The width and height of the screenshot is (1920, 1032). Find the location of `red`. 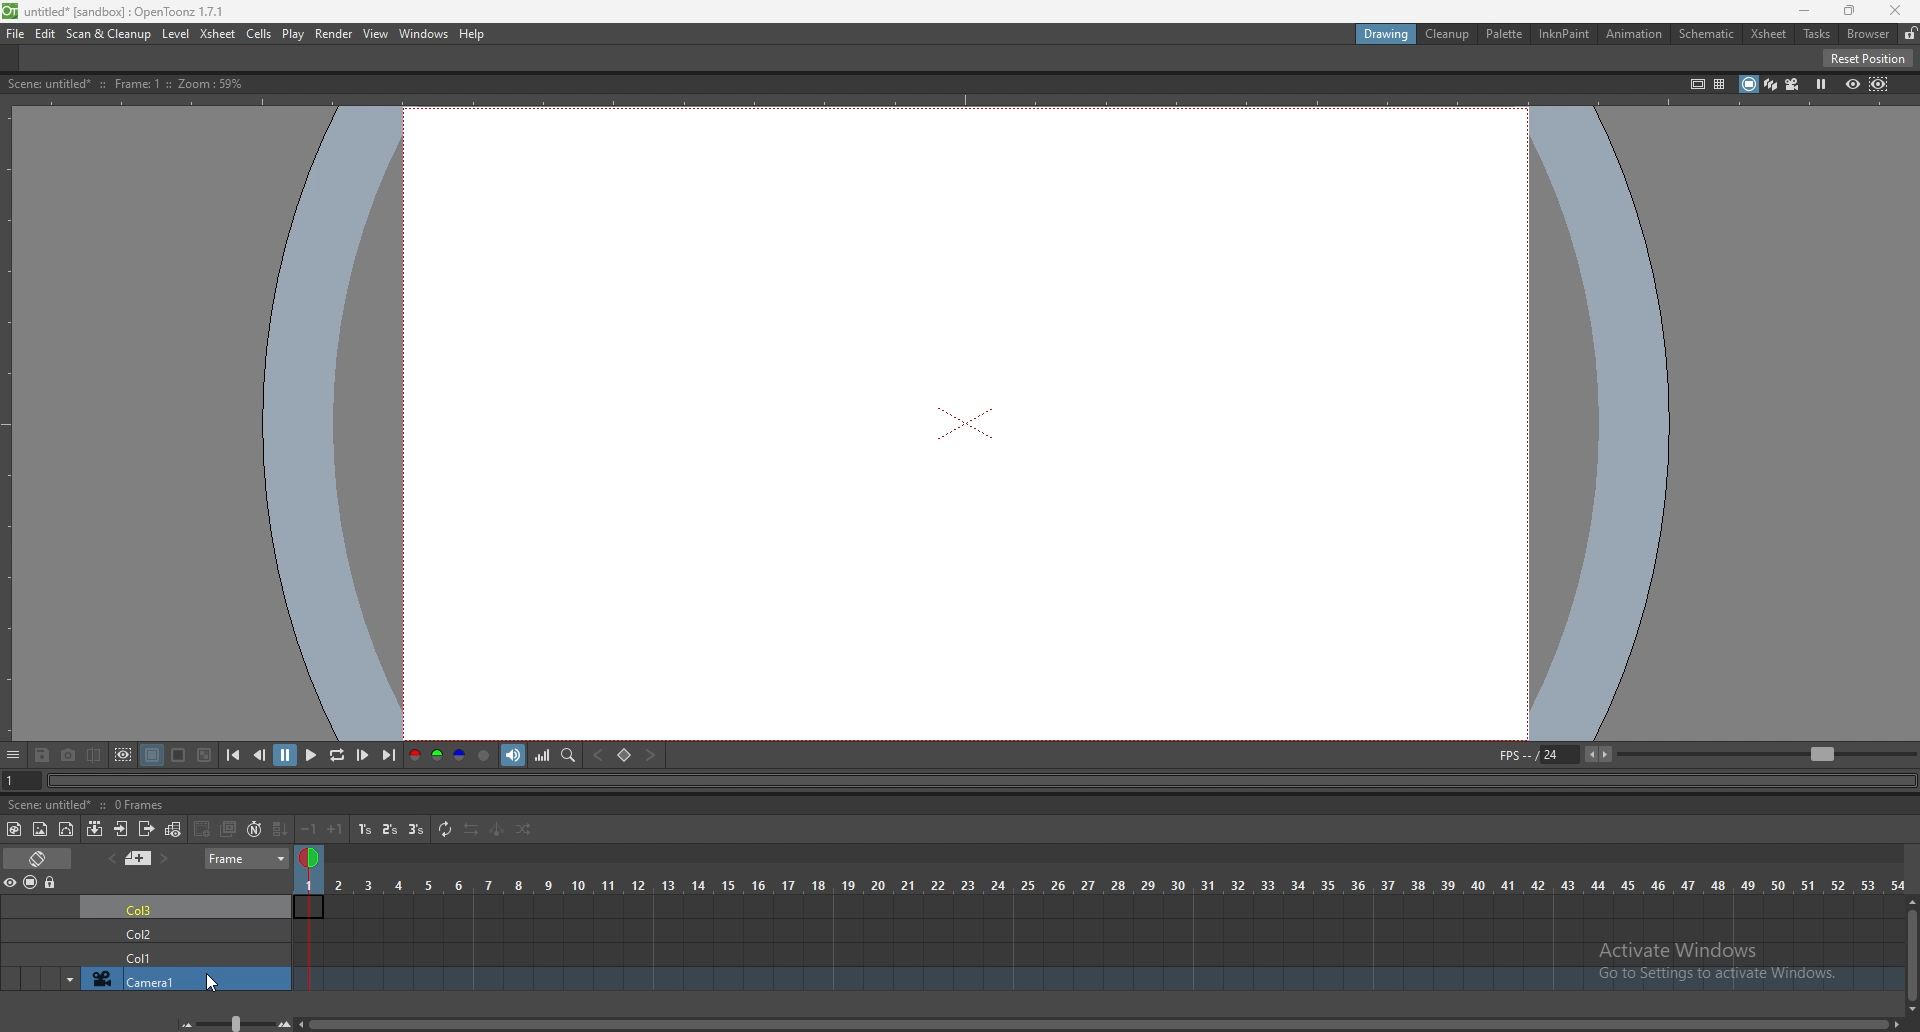

red is located at coordinates (414, 754).